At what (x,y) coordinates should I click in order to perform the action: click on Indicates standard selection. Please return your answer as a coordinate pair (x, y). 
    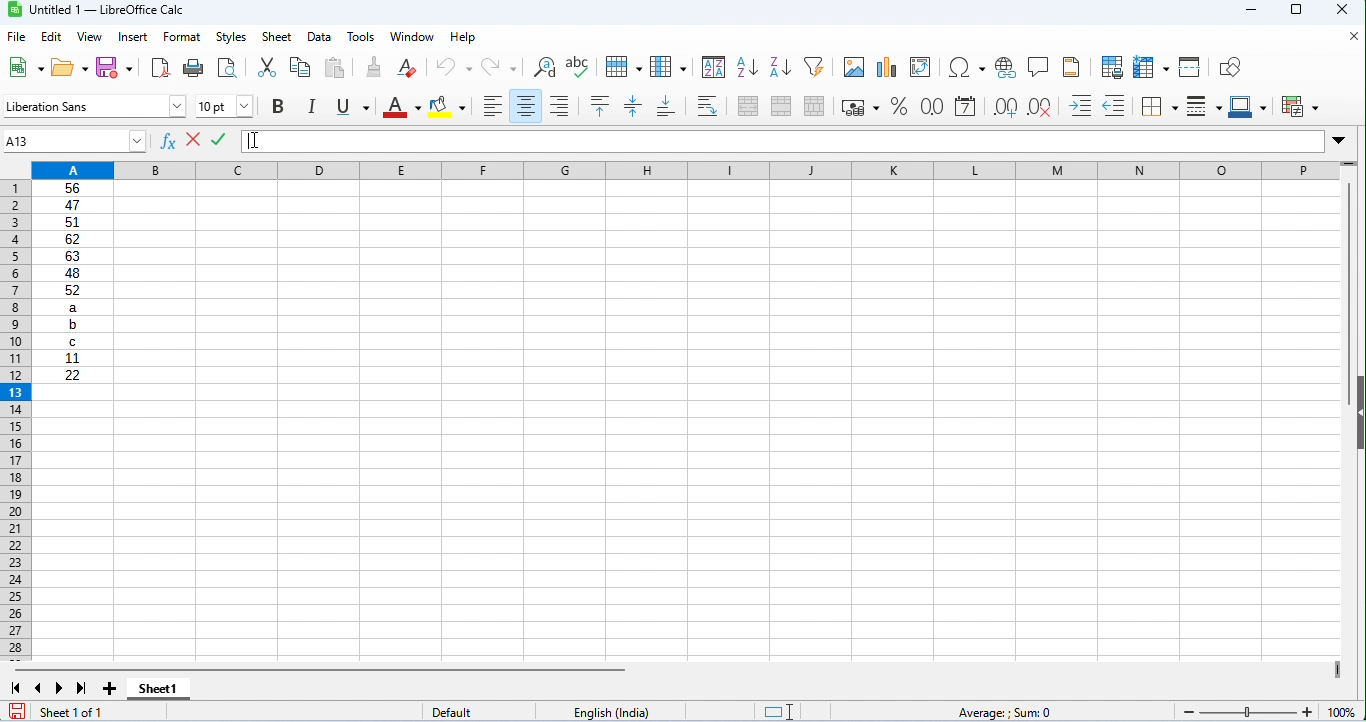
    Looking at the image, I should click on (778, 712).